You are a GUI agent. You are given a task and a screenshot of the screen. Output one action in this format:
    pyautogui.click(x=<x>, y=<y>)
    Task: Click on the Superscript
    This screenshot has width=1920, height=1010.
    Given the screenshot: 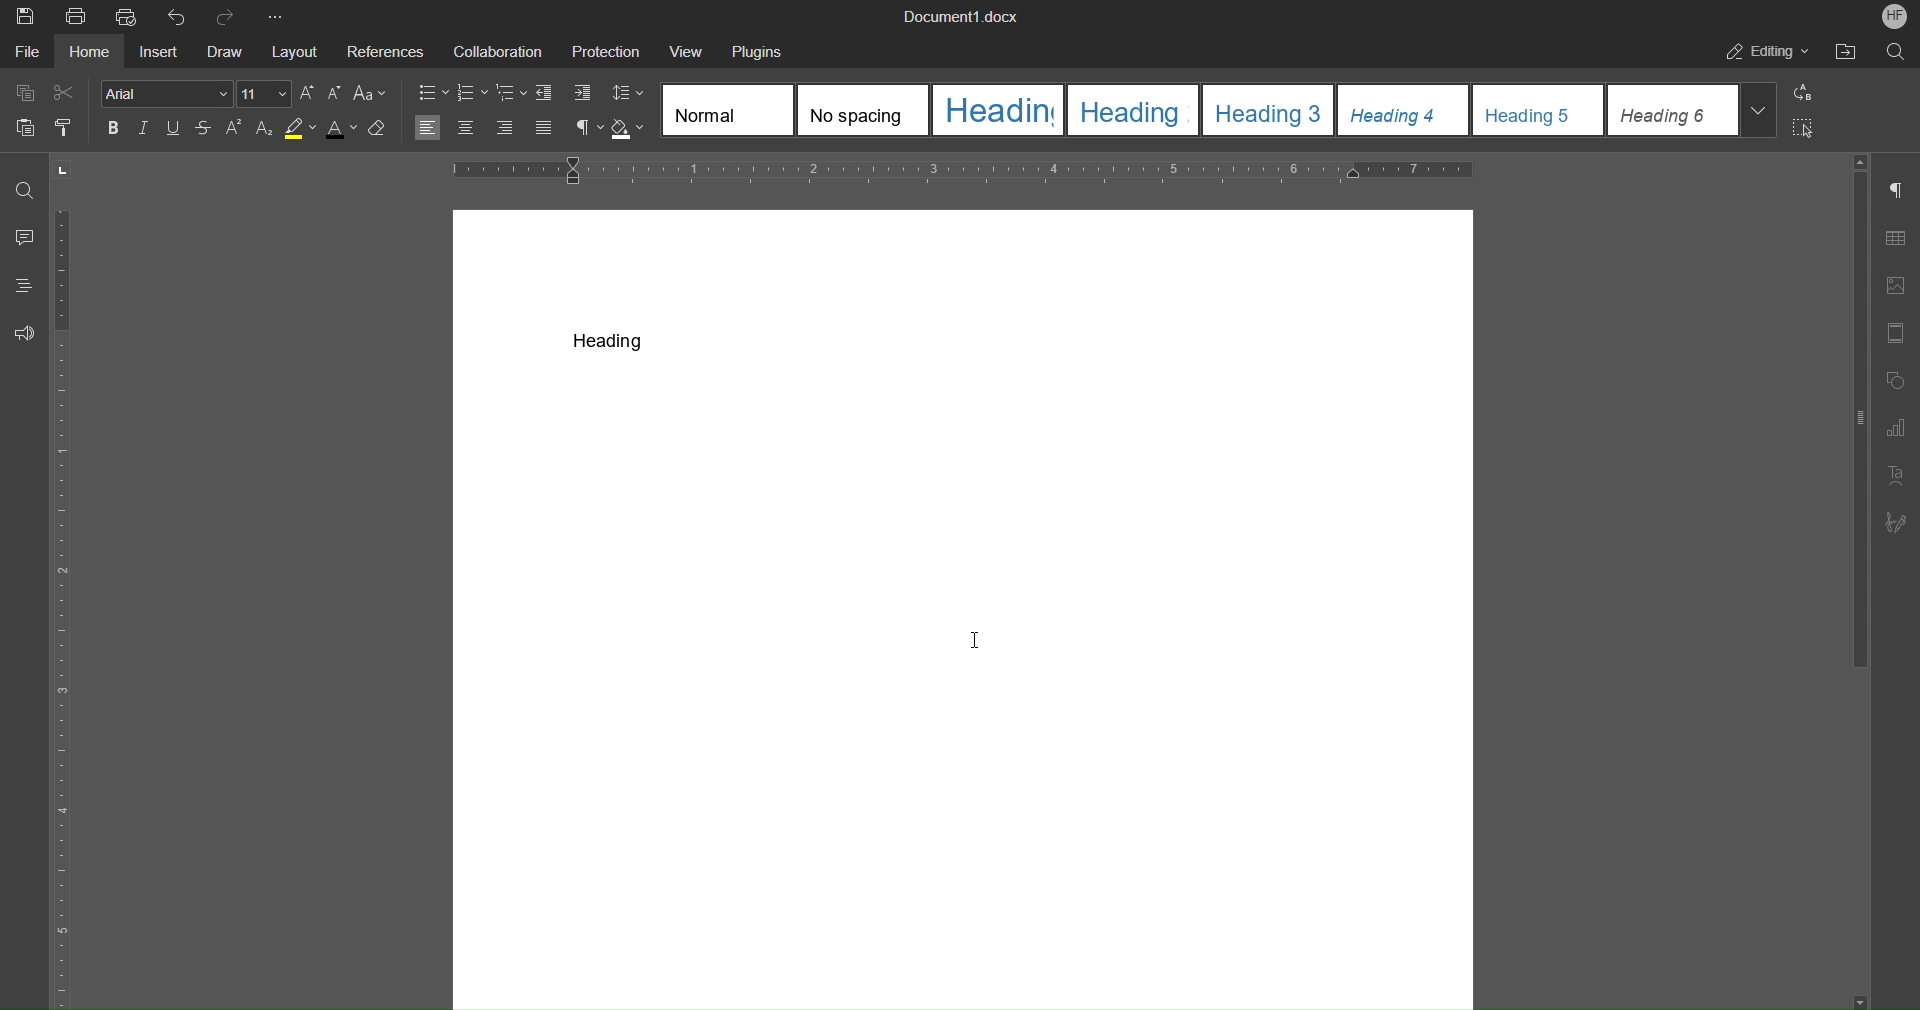 What is the action you would take?
    pyautogui.click(x=239, y=130)
    